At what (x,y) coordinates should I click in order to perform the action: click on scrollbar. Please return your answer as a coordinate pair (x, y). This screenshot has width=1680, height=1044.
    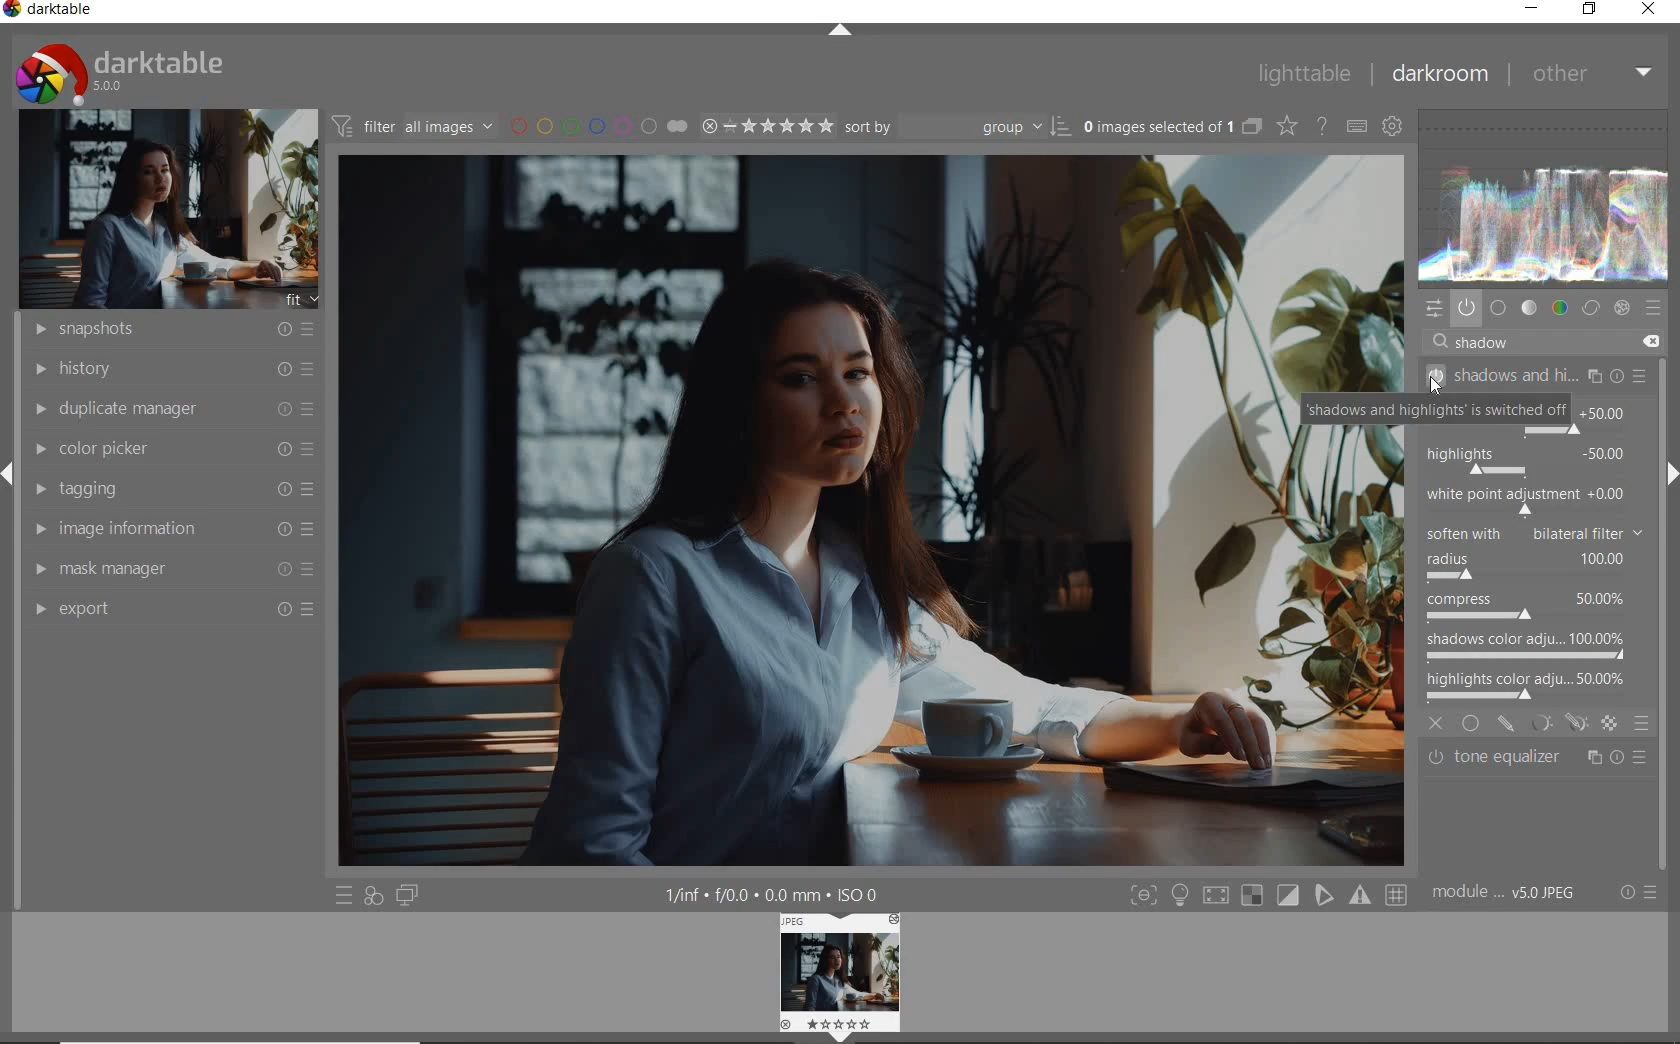
    Looking at the image, I should click on (1668, 399).